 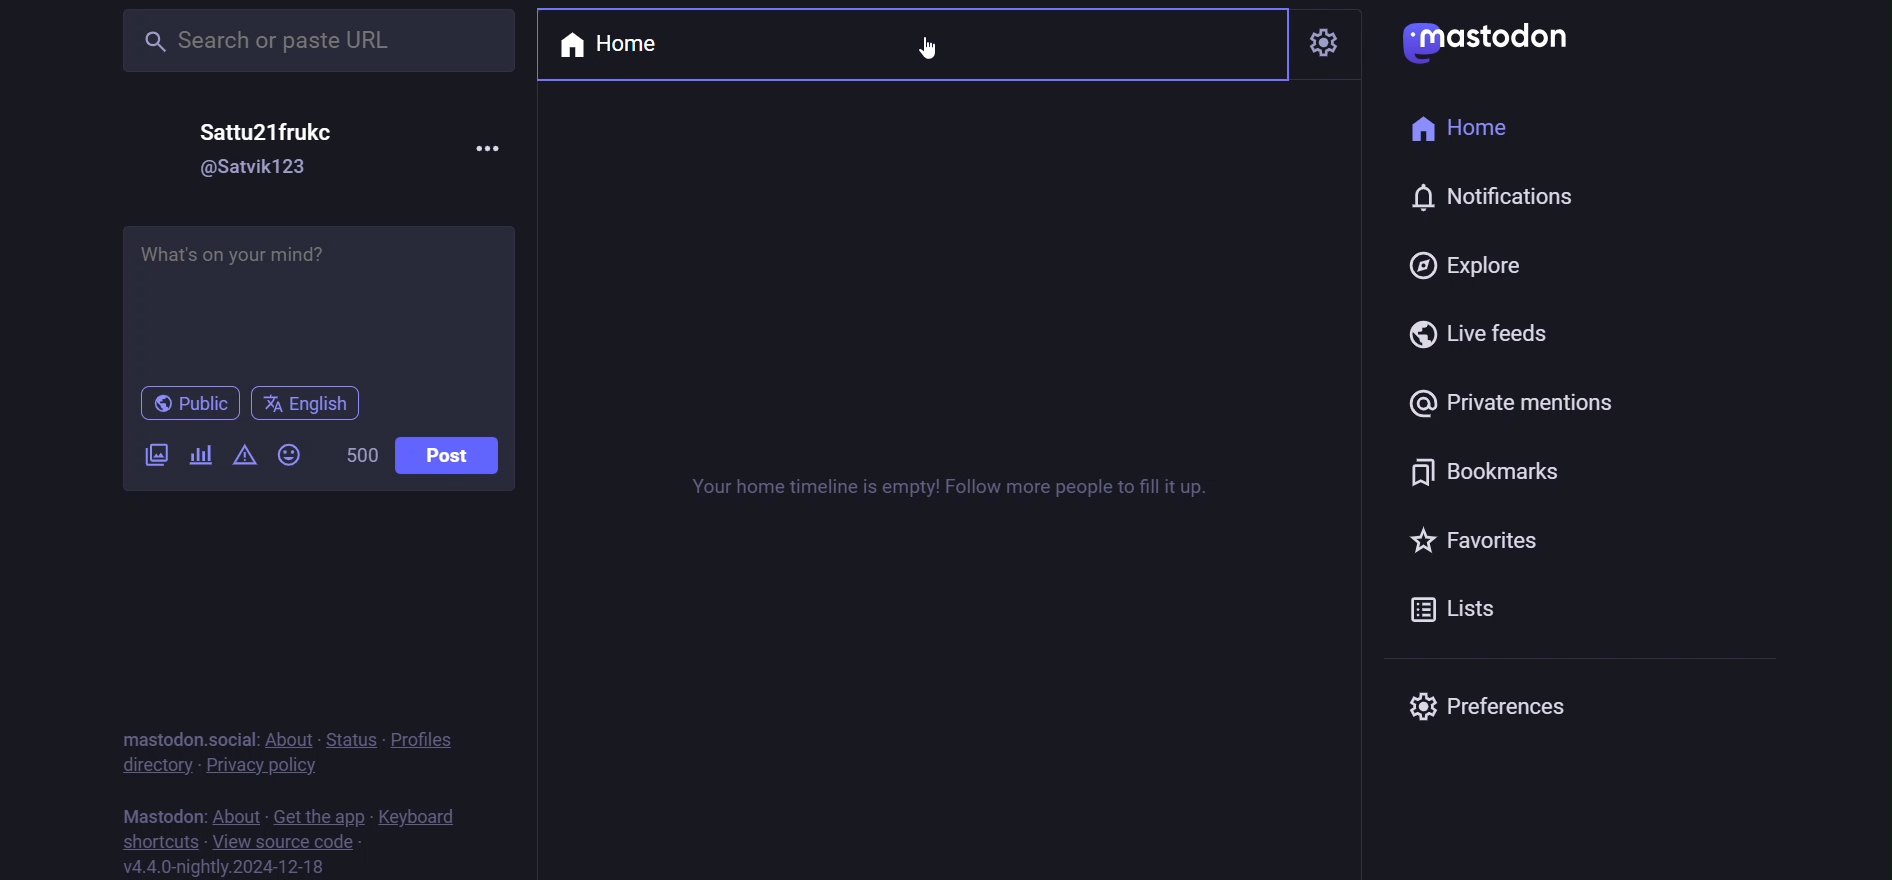 I want to click on about, so click(x=290, y=734).